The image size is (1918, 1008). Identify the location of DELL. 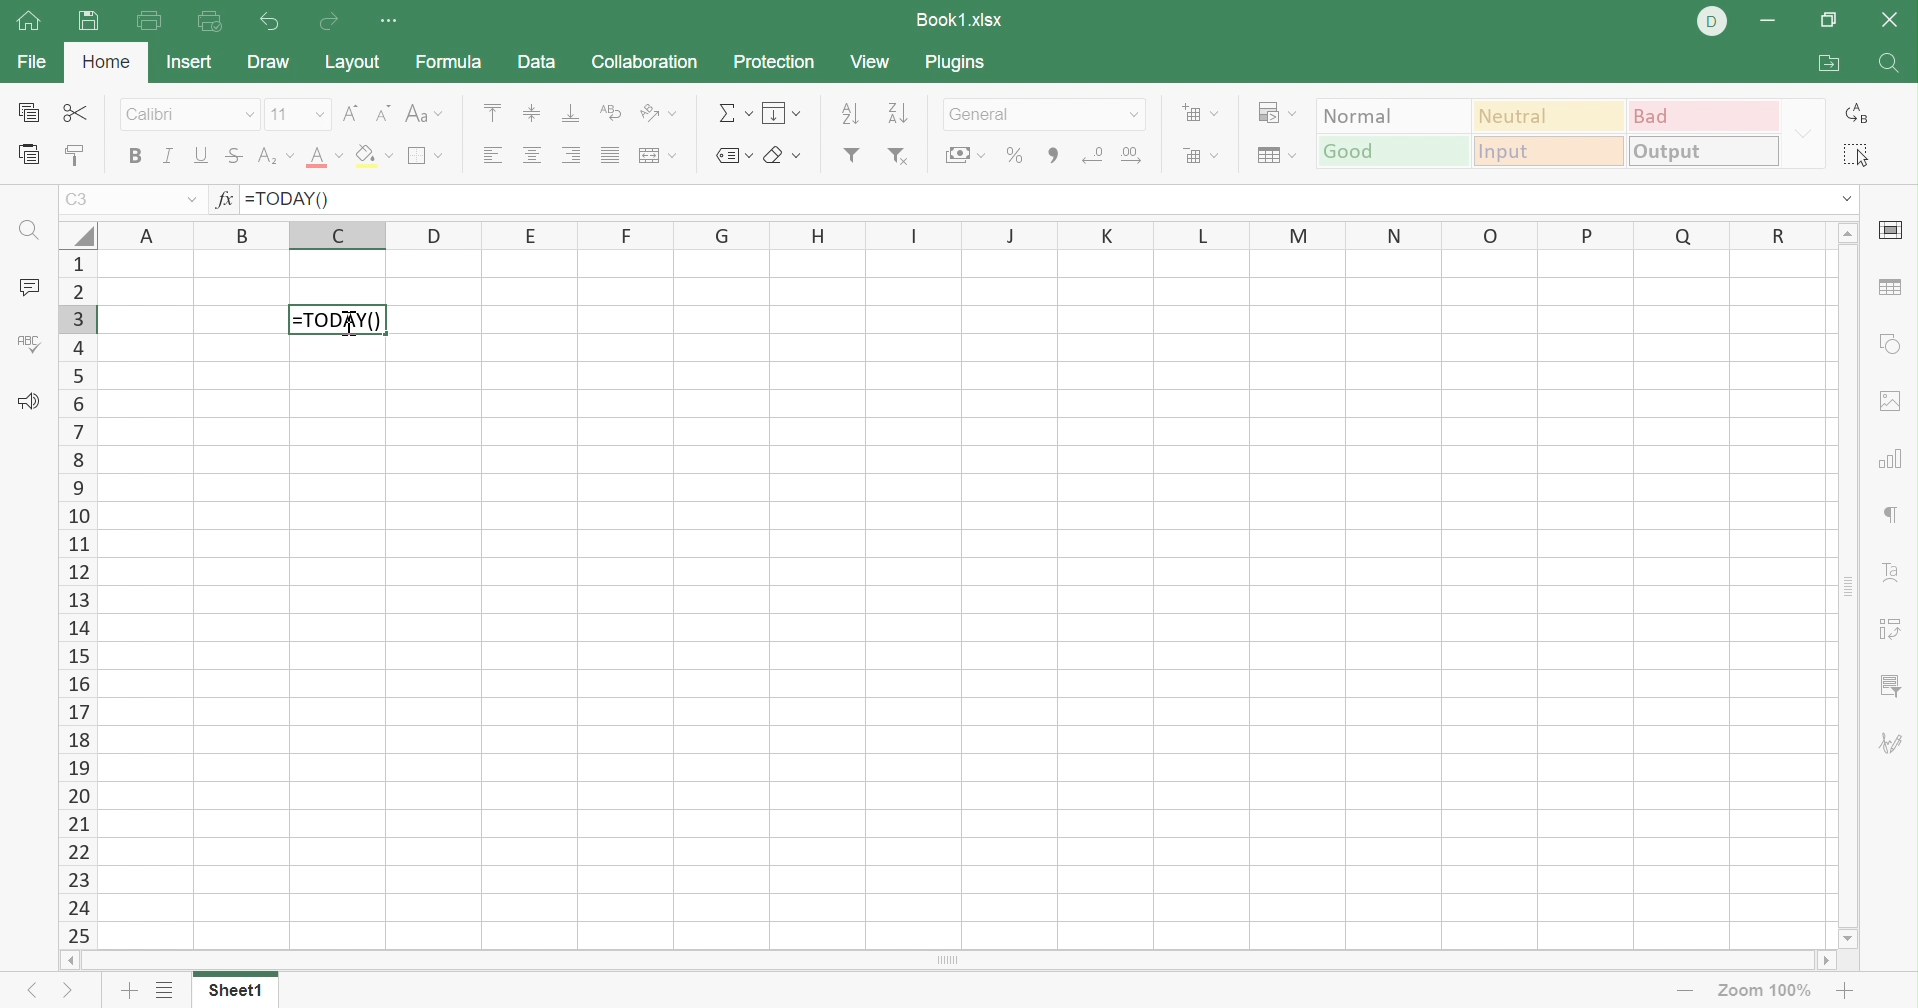
(1710, 21).